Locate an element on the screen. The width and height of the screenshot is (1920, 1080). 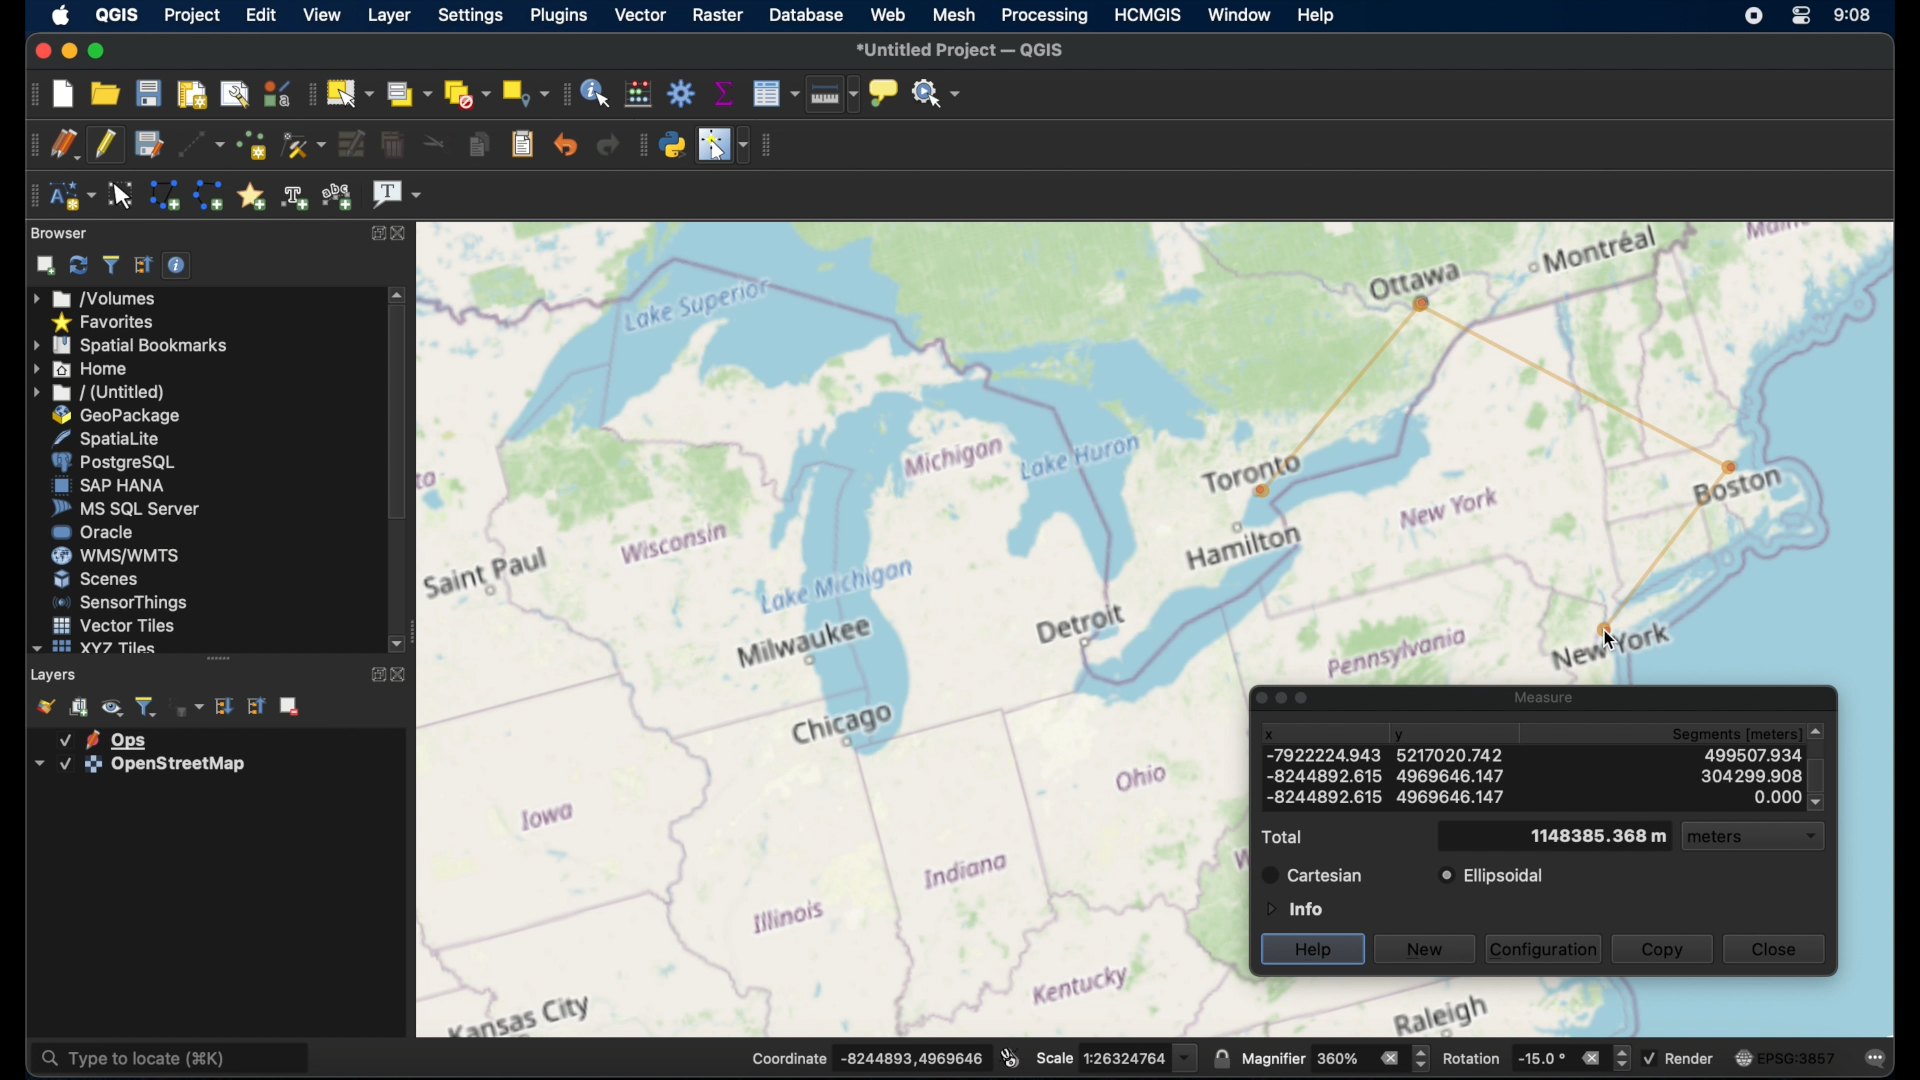
volumes menu is located at coordinates (99, 297).